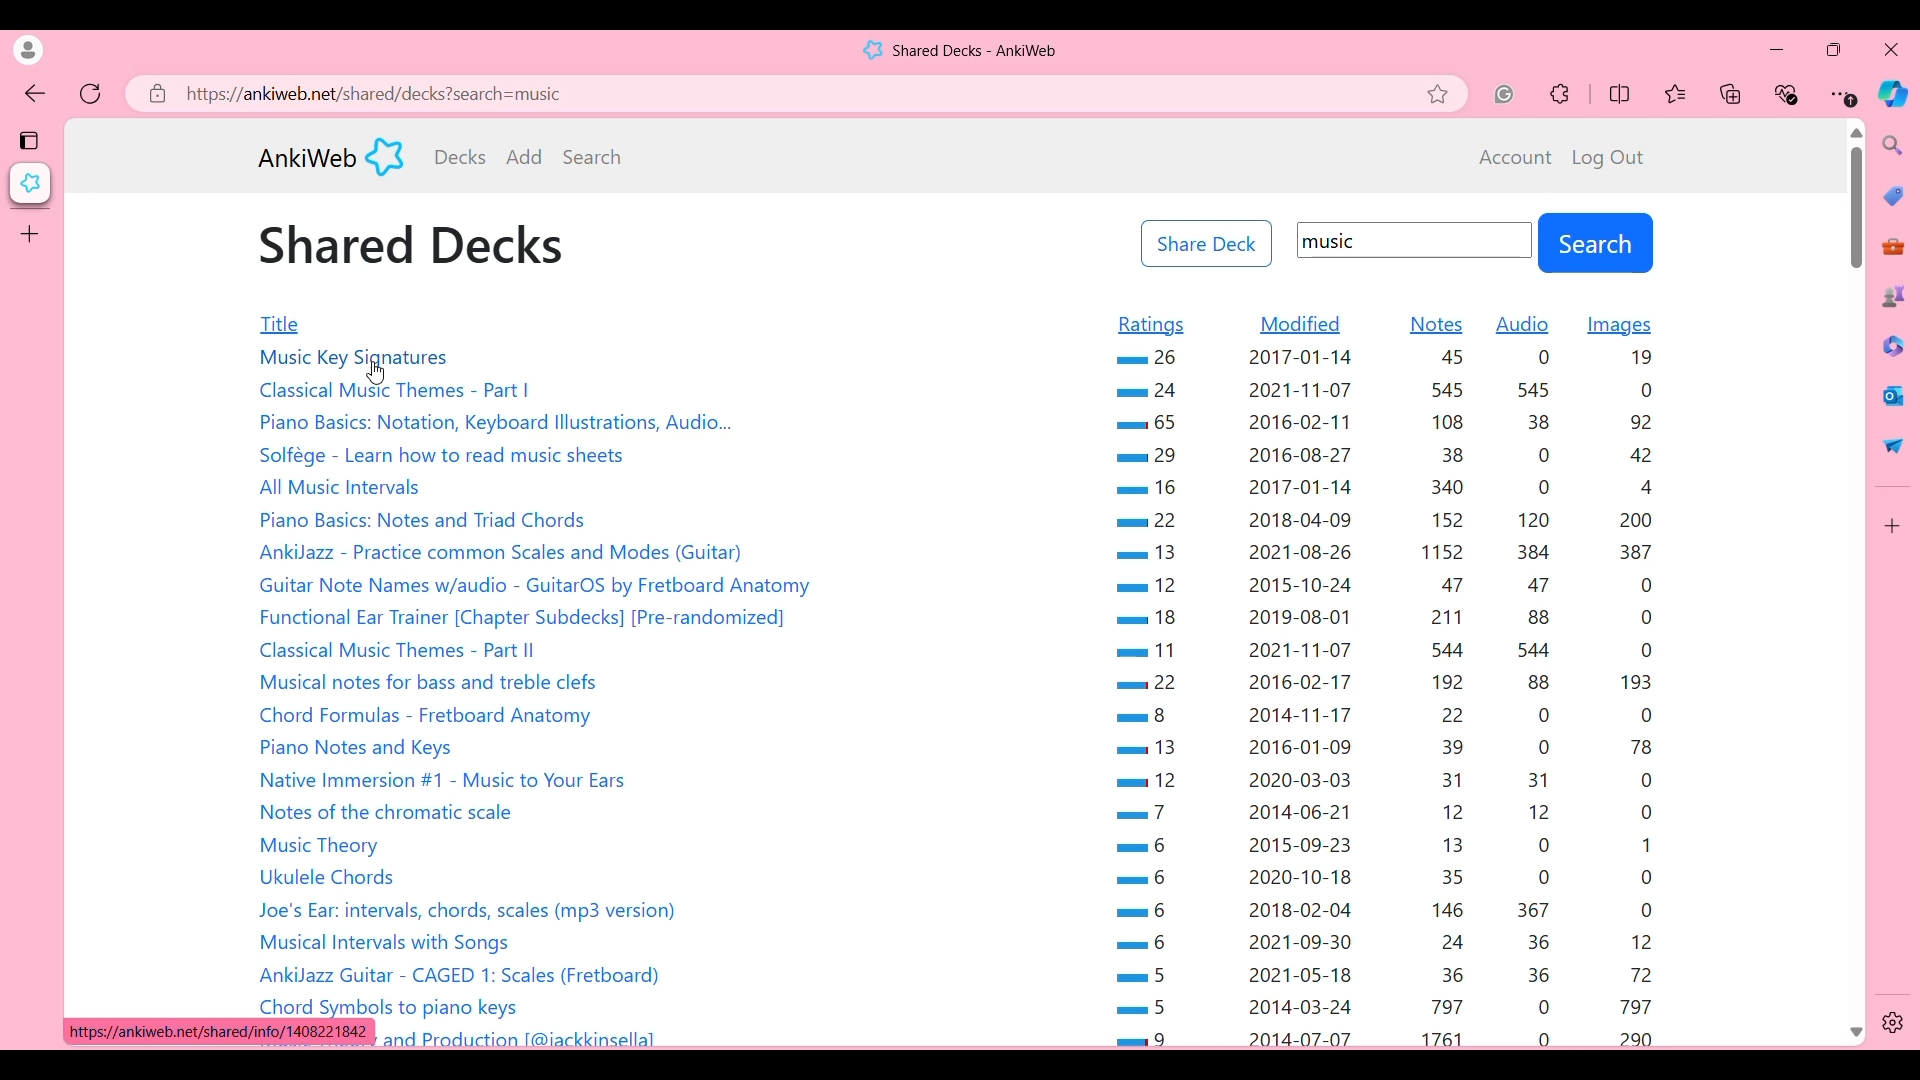 Image resolution: width=1920 pixels, height=1080 pixels. Describe the element at coordinates (592, 156) in the screenshot. I see `Search` at that location.